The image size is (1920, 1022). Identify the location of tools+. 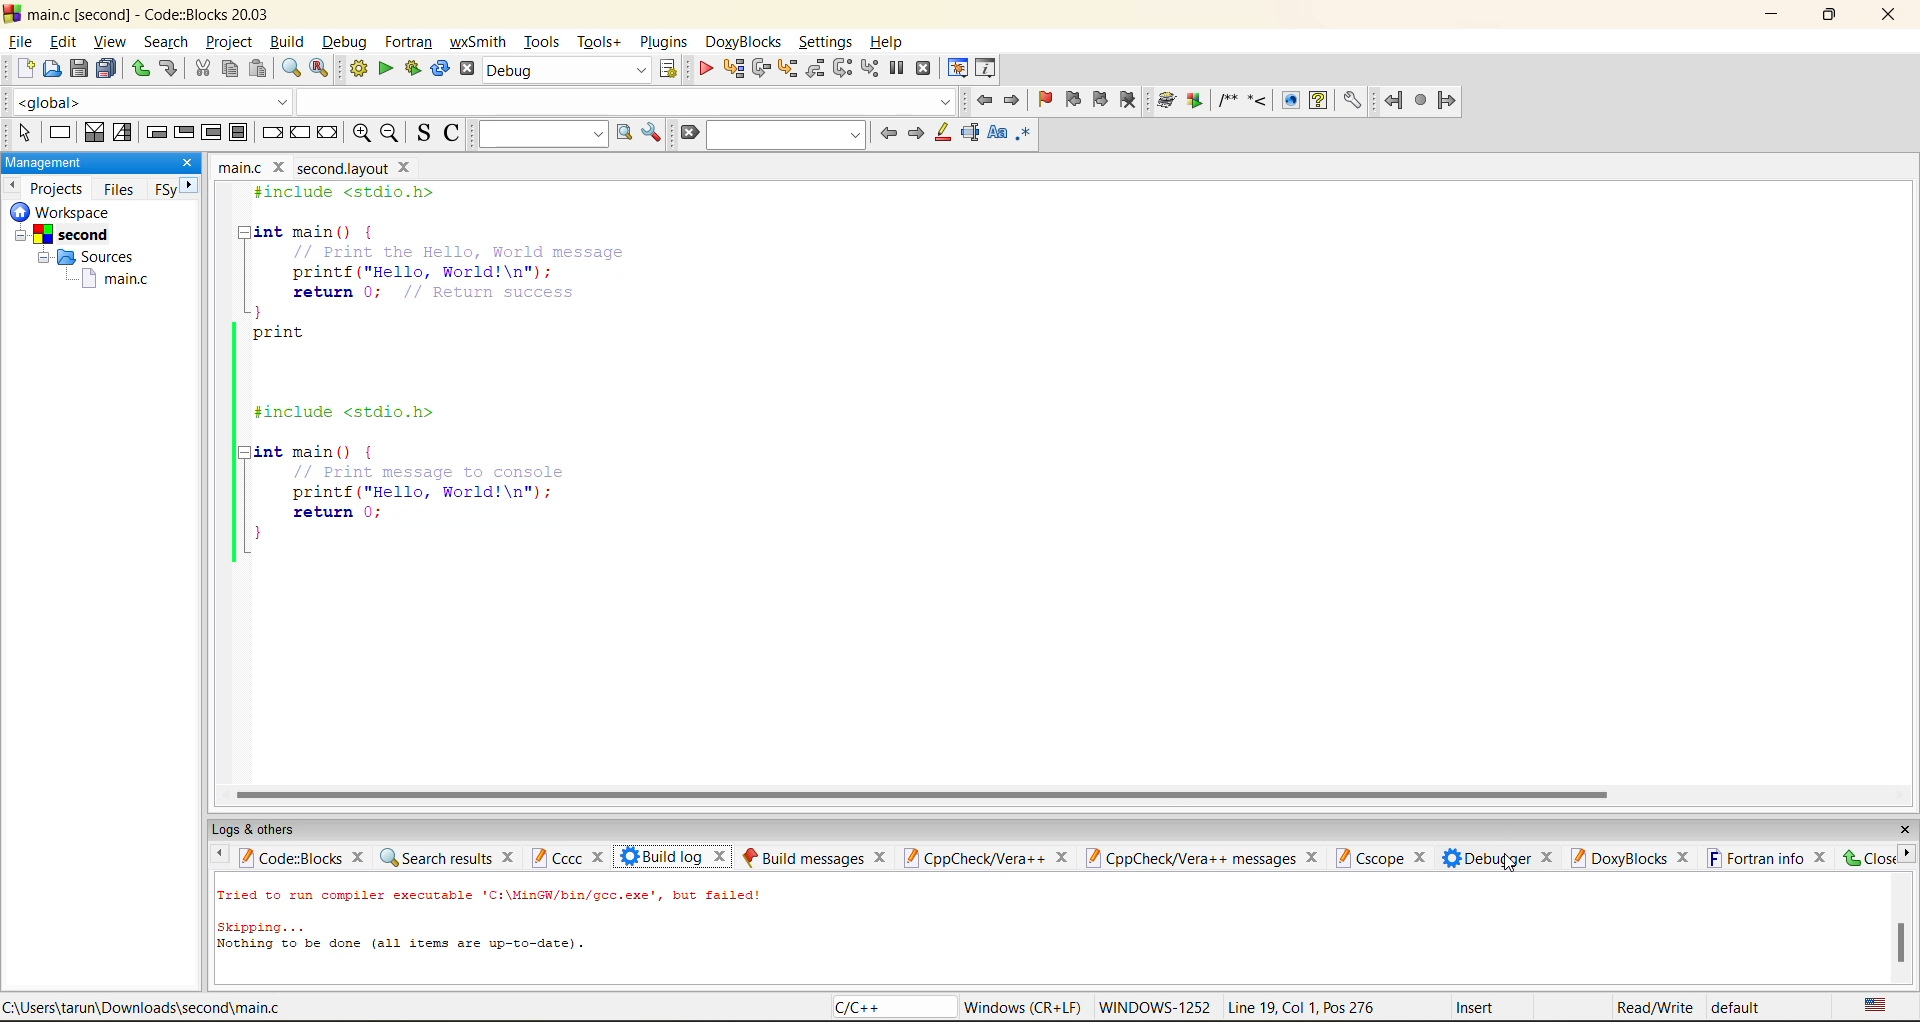
(600, 42).